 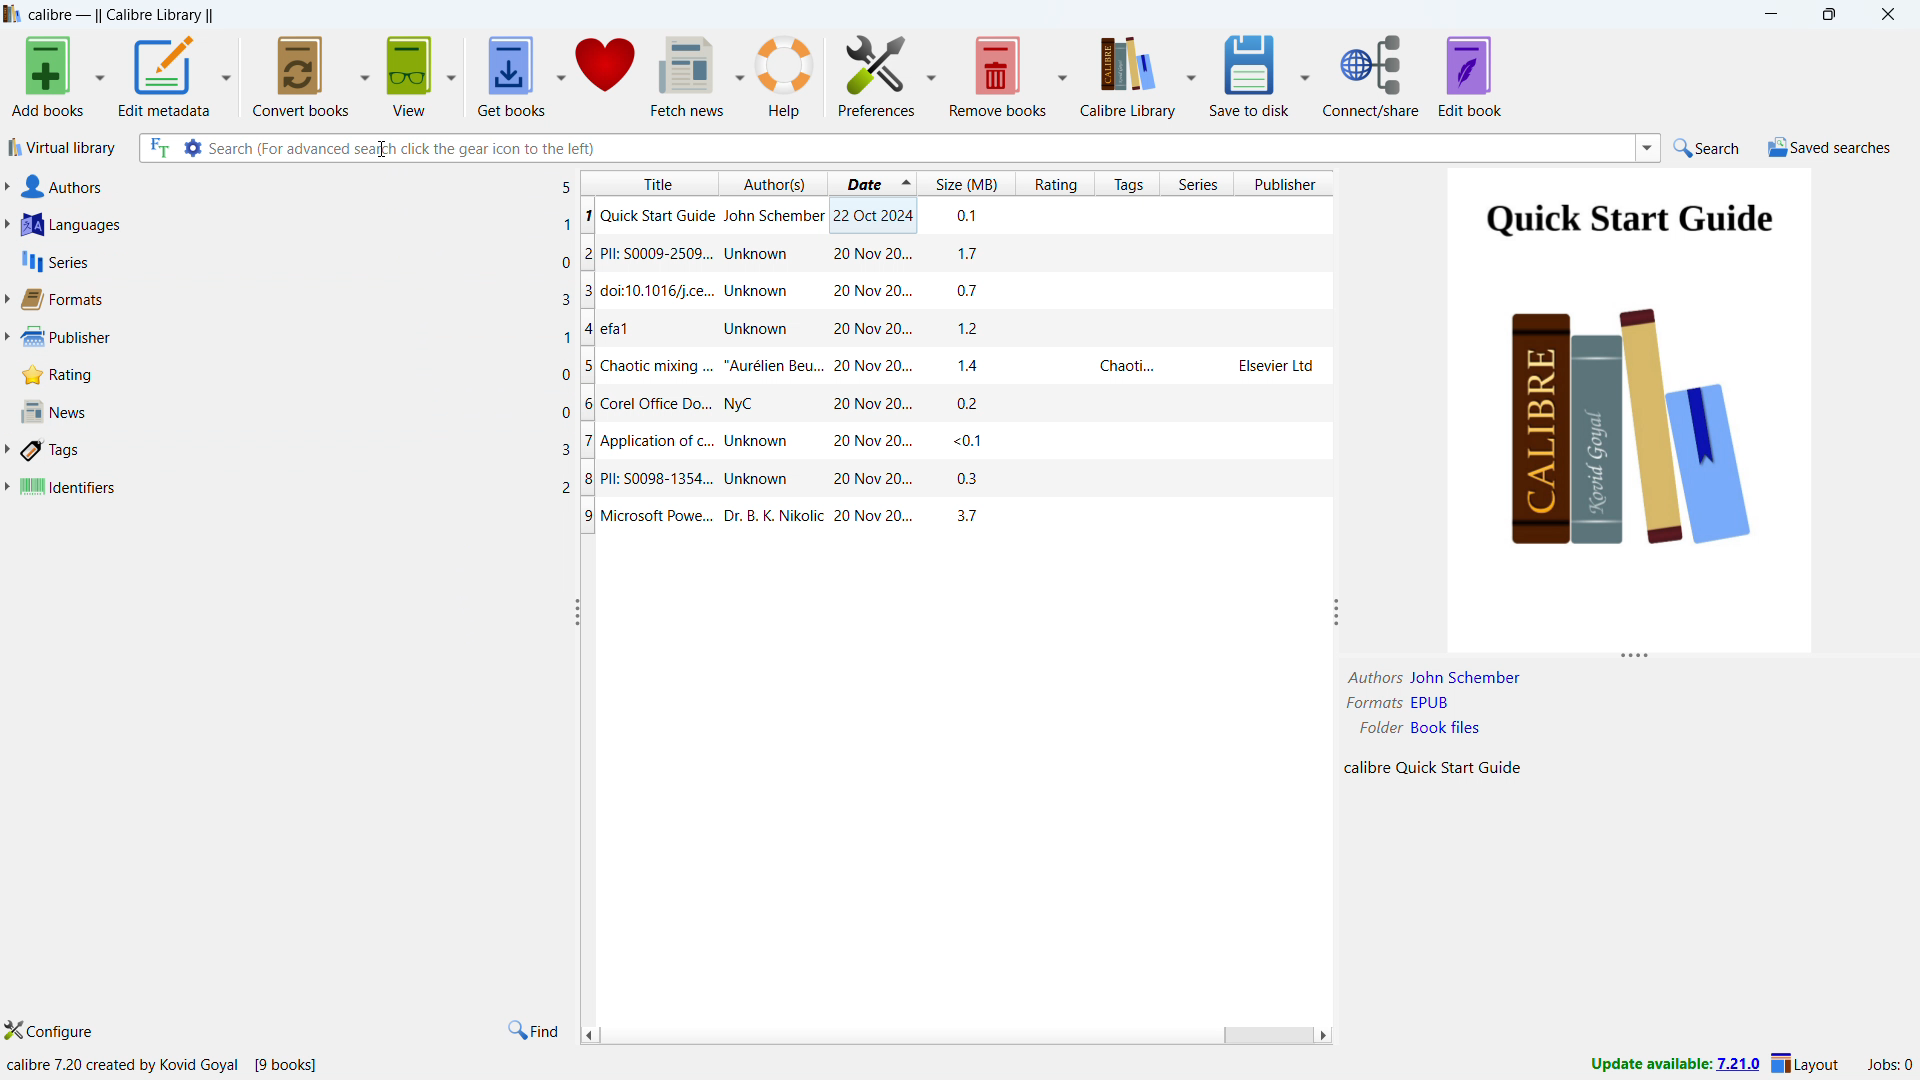 What do you see at coordinates (6, 338) in the screenshot?
I see `expand publisher` at bounding box center [6, 338].